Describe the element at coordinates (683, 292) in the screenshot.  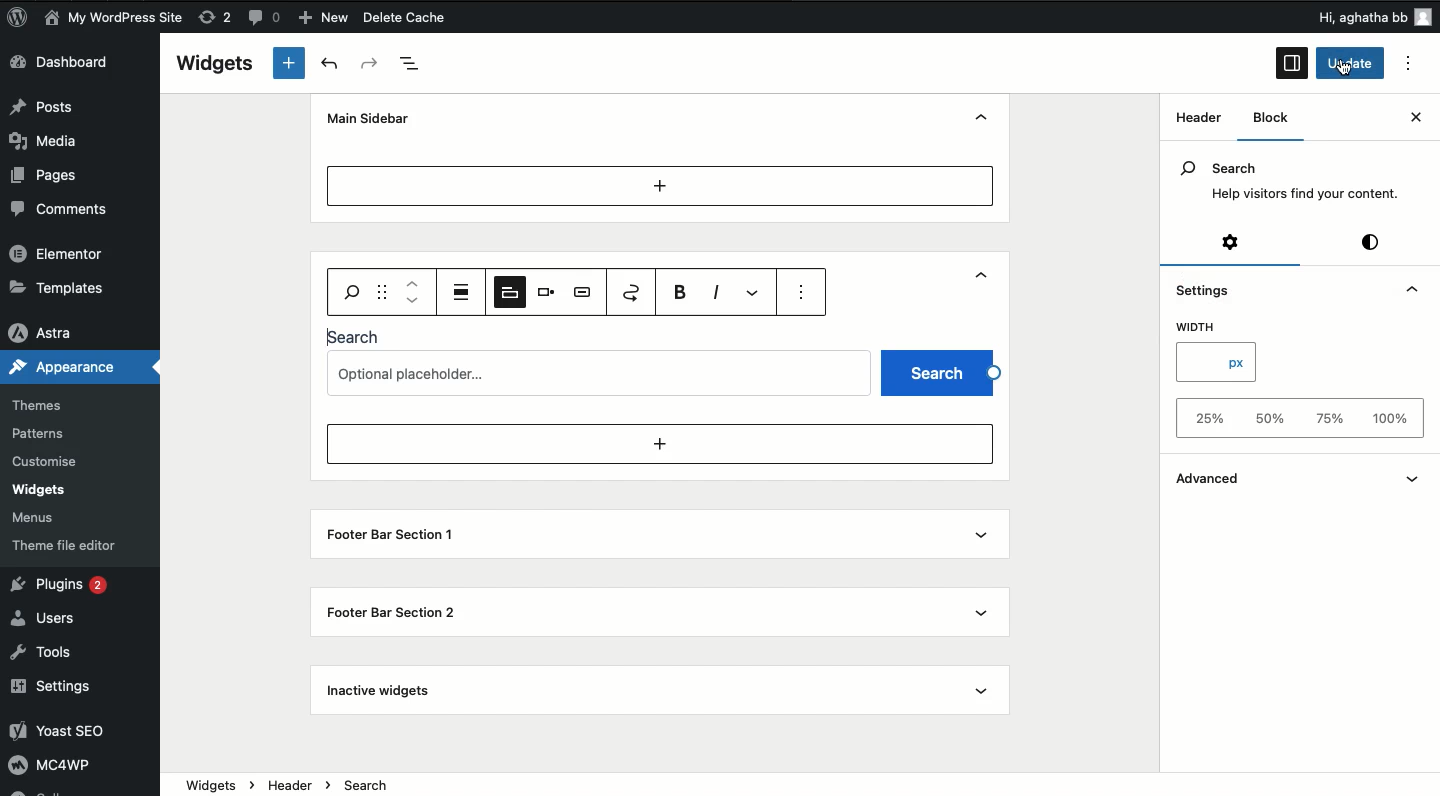
I see `Bold` at that location.